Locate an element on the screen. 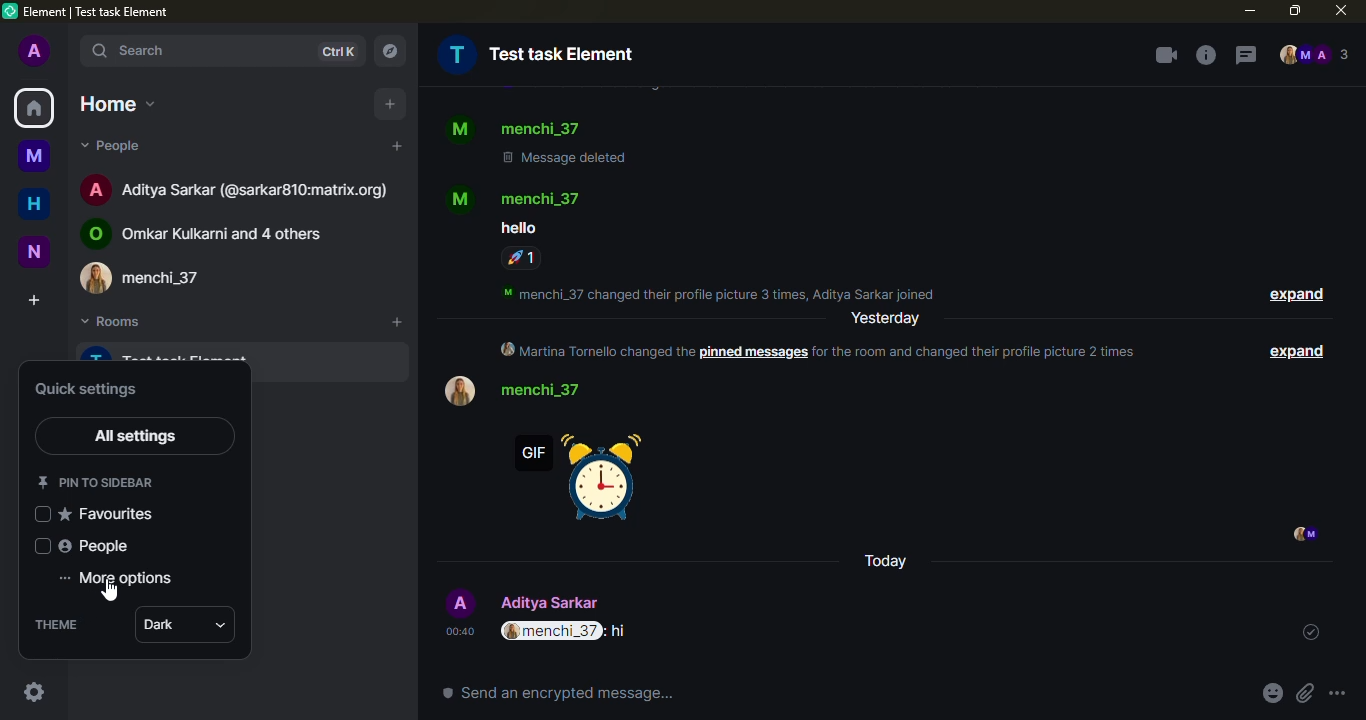  people is located at coordinates (114, 144).